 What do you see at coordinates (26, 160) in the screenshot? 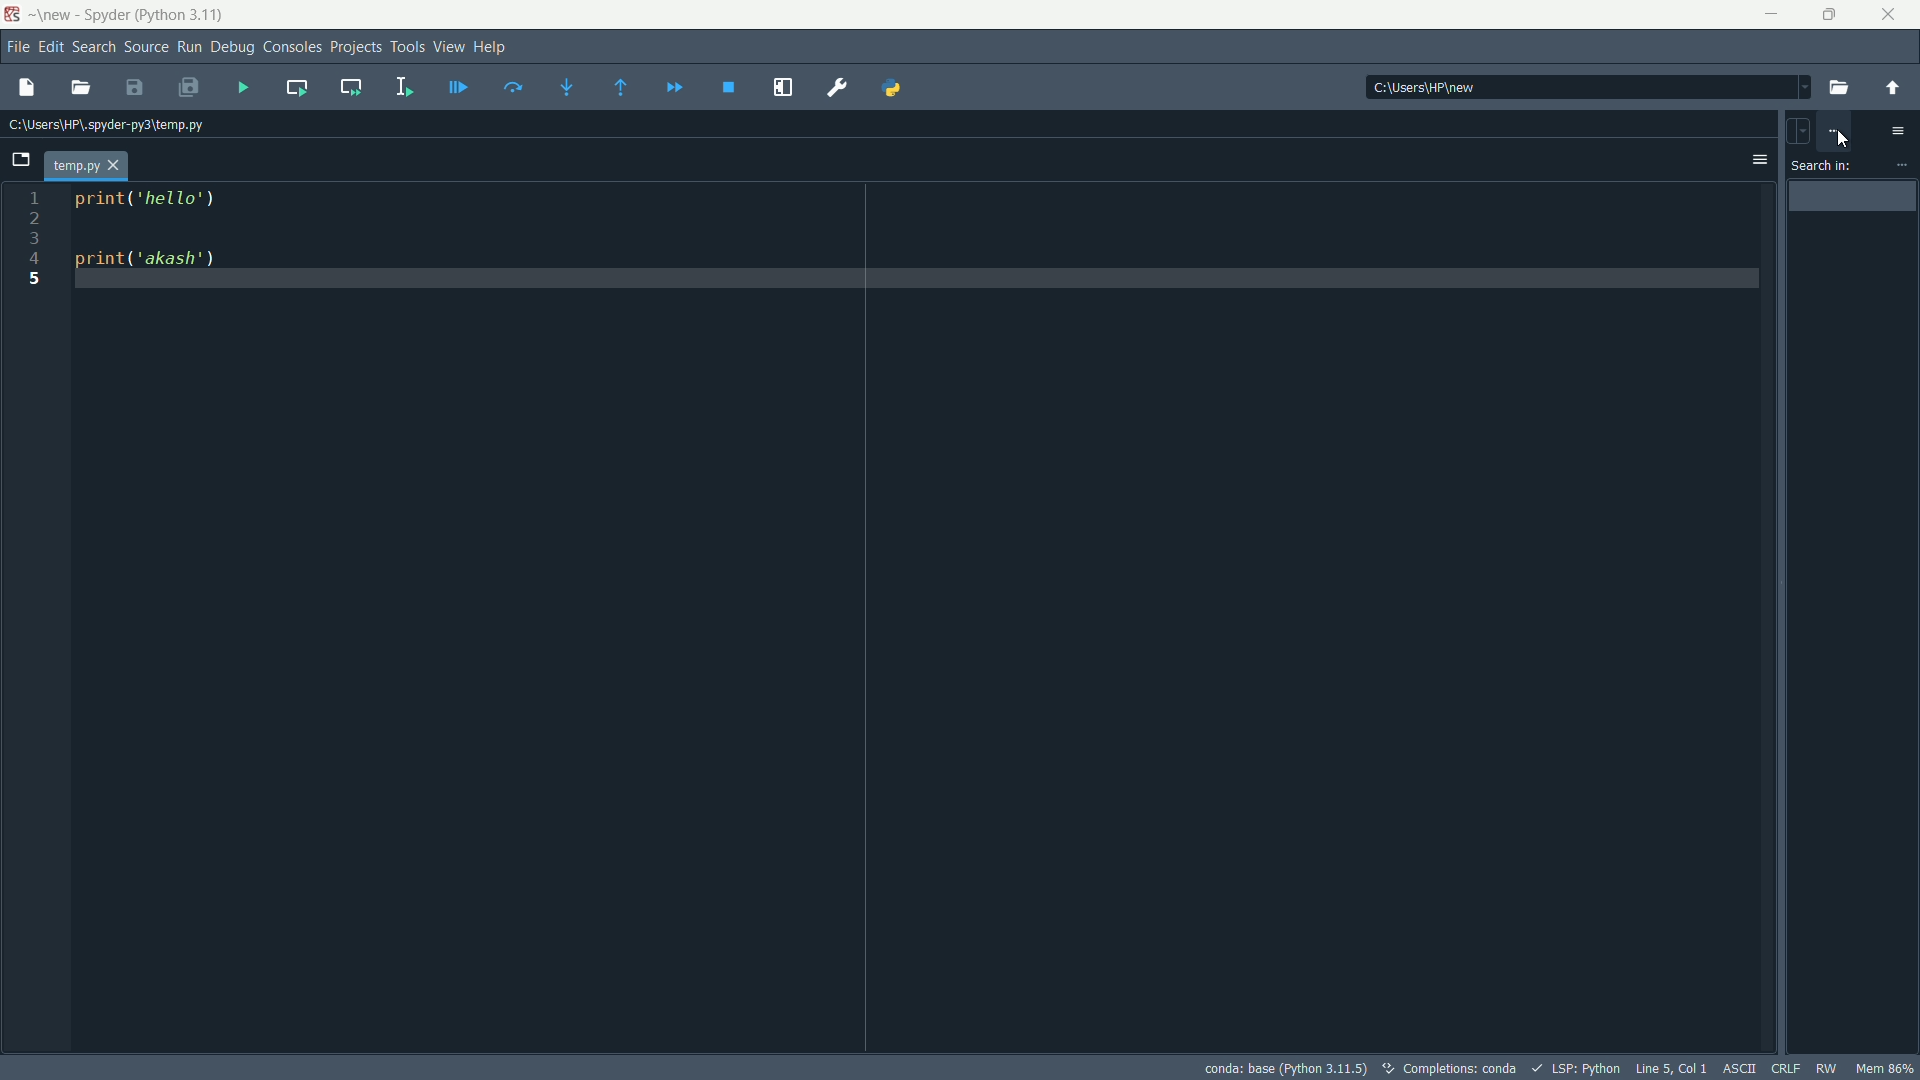
I see `Browse tab` at bounding box center [26, 160].